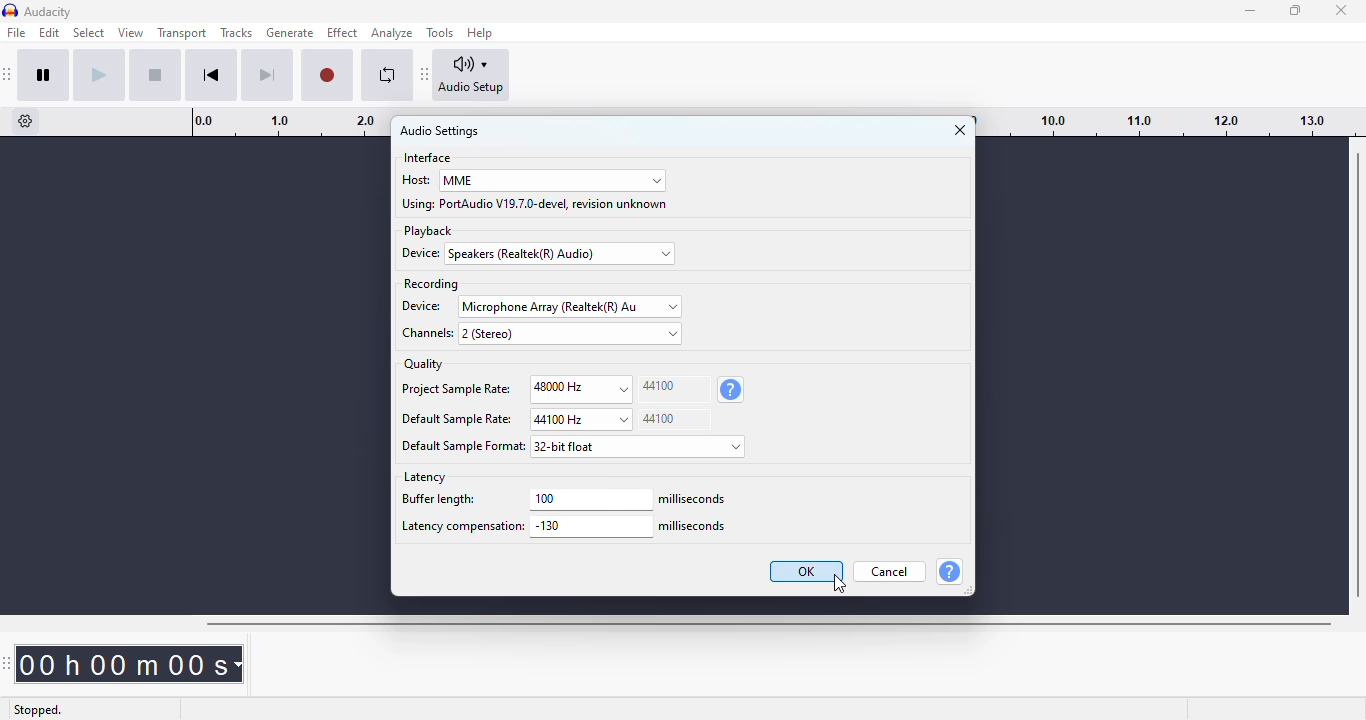 Image resolution: width=1366 pixels, height=720 pixels. What do you see at coordinates (392, 33) in the screenshot?
I see `analyze` at bounding box center [392, 33].